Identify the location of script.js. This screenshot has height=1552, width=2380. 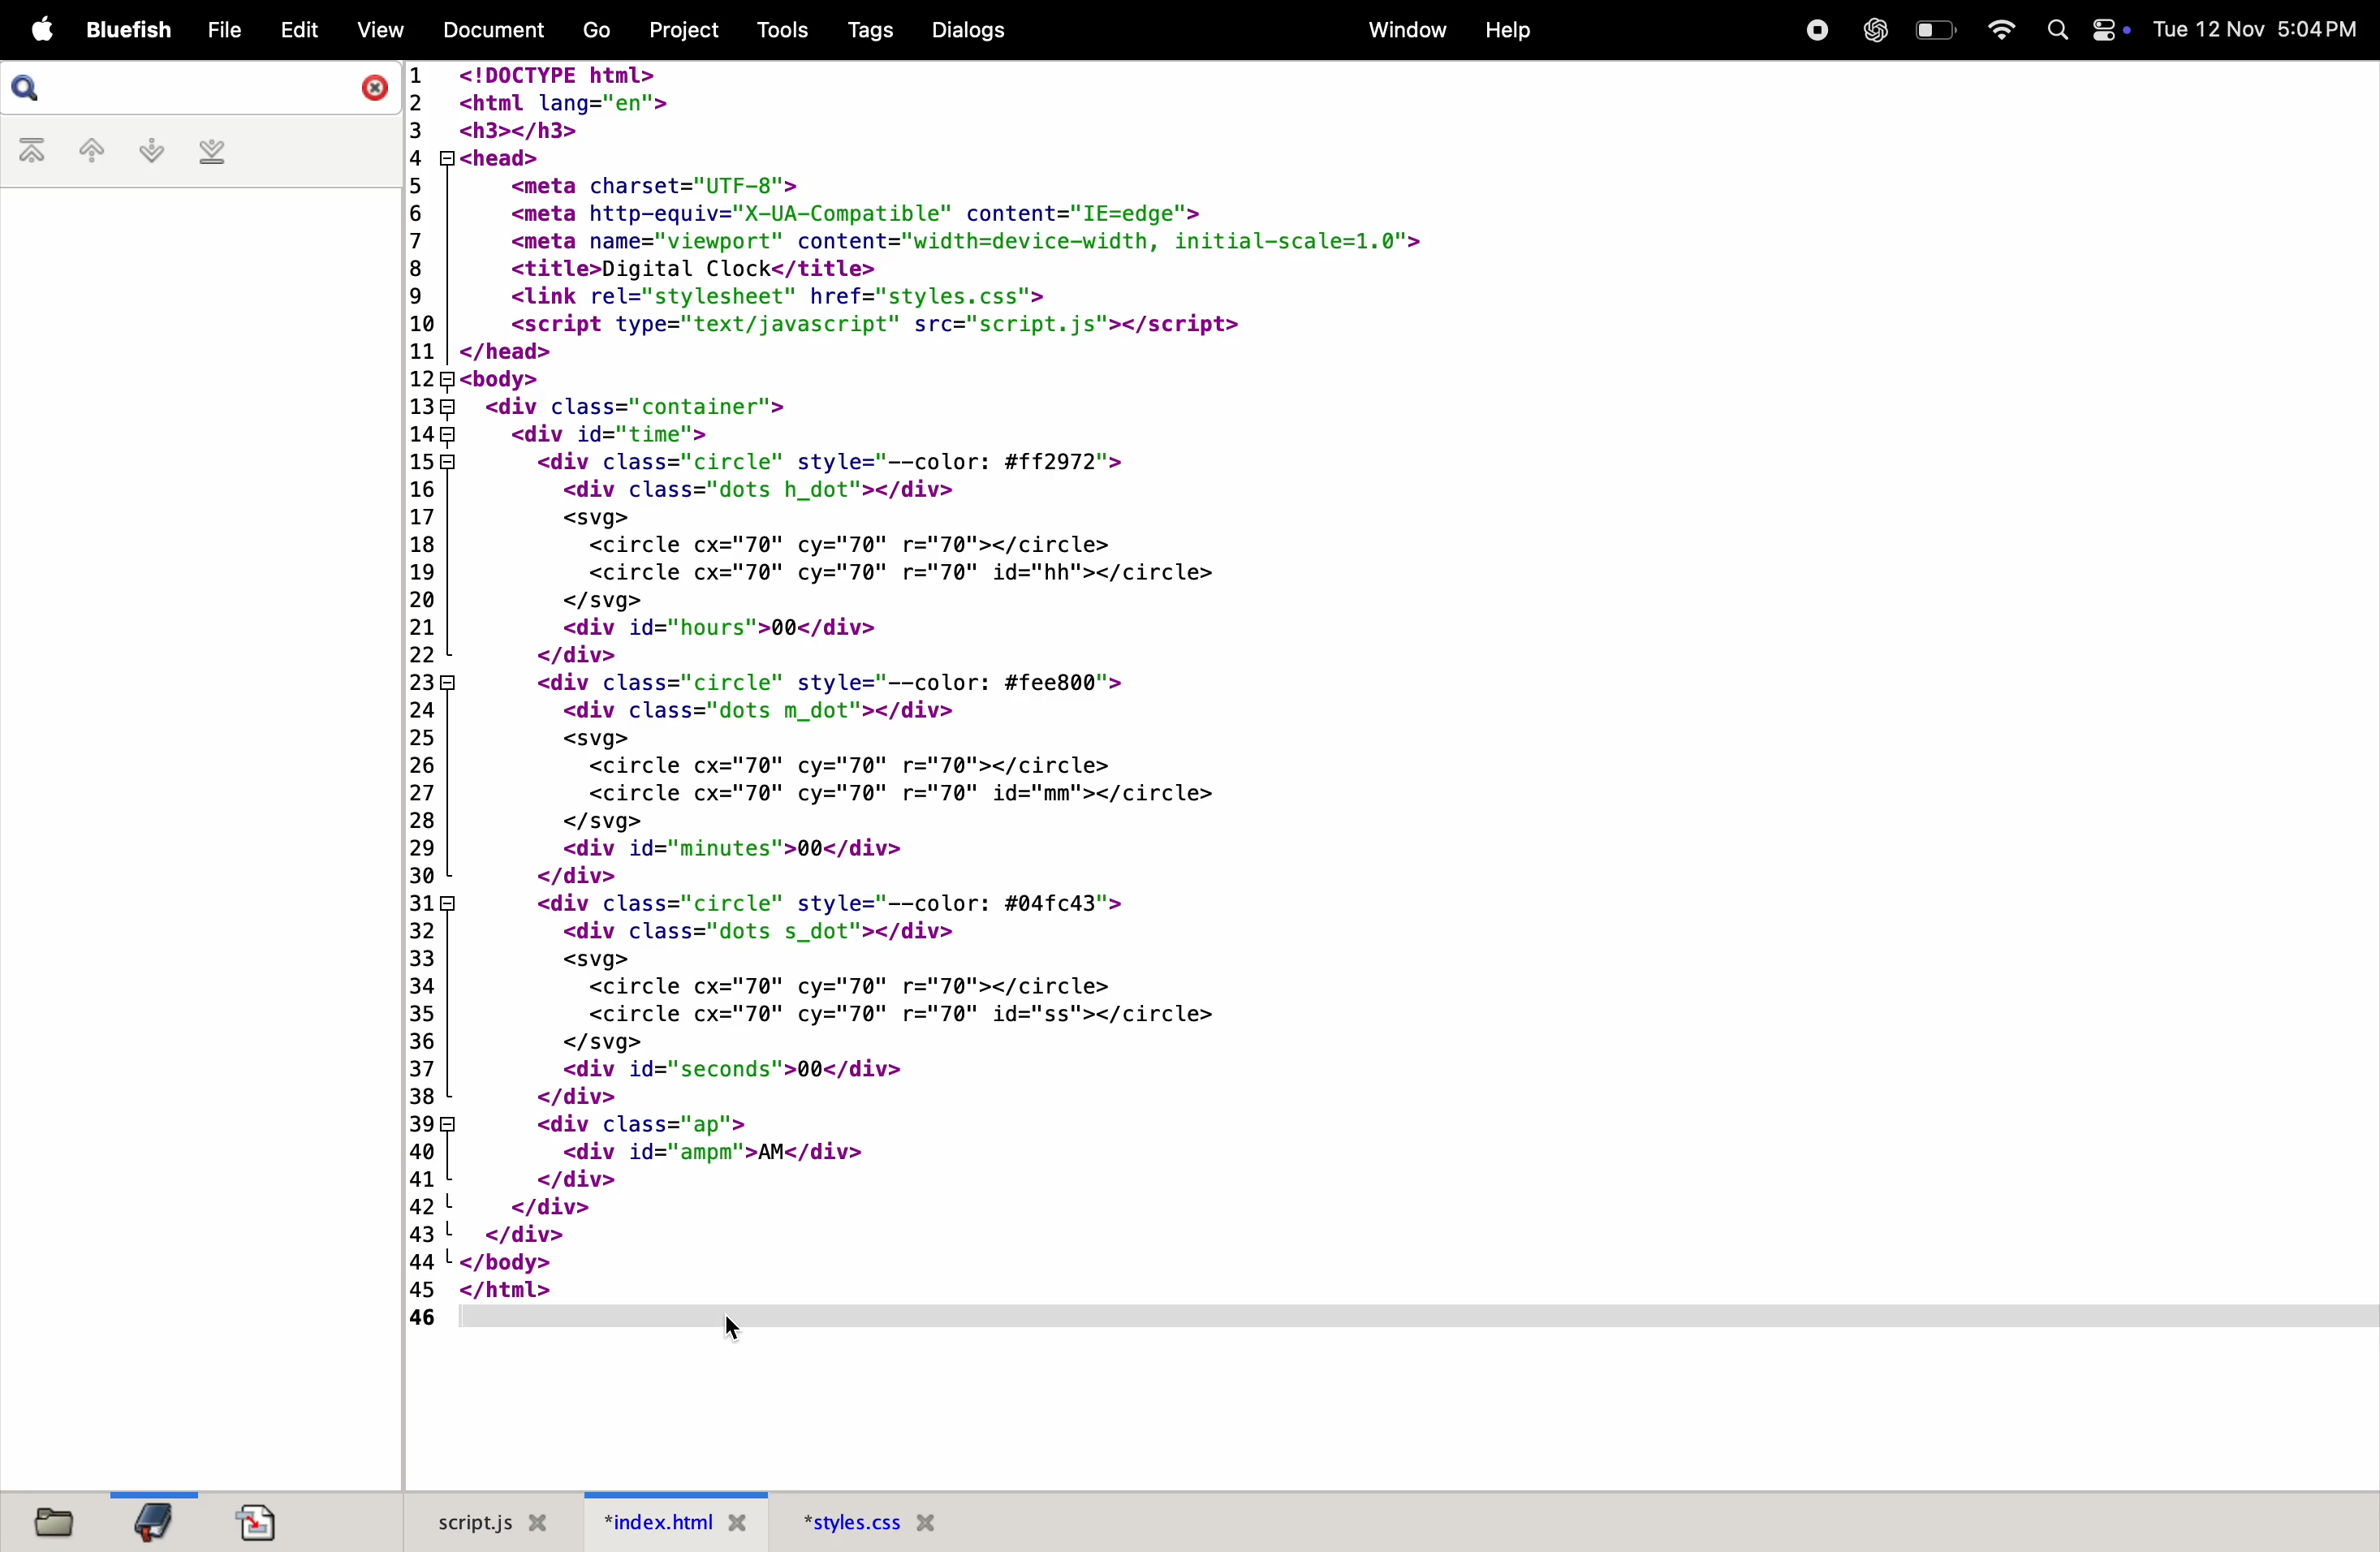
(488, 1519).